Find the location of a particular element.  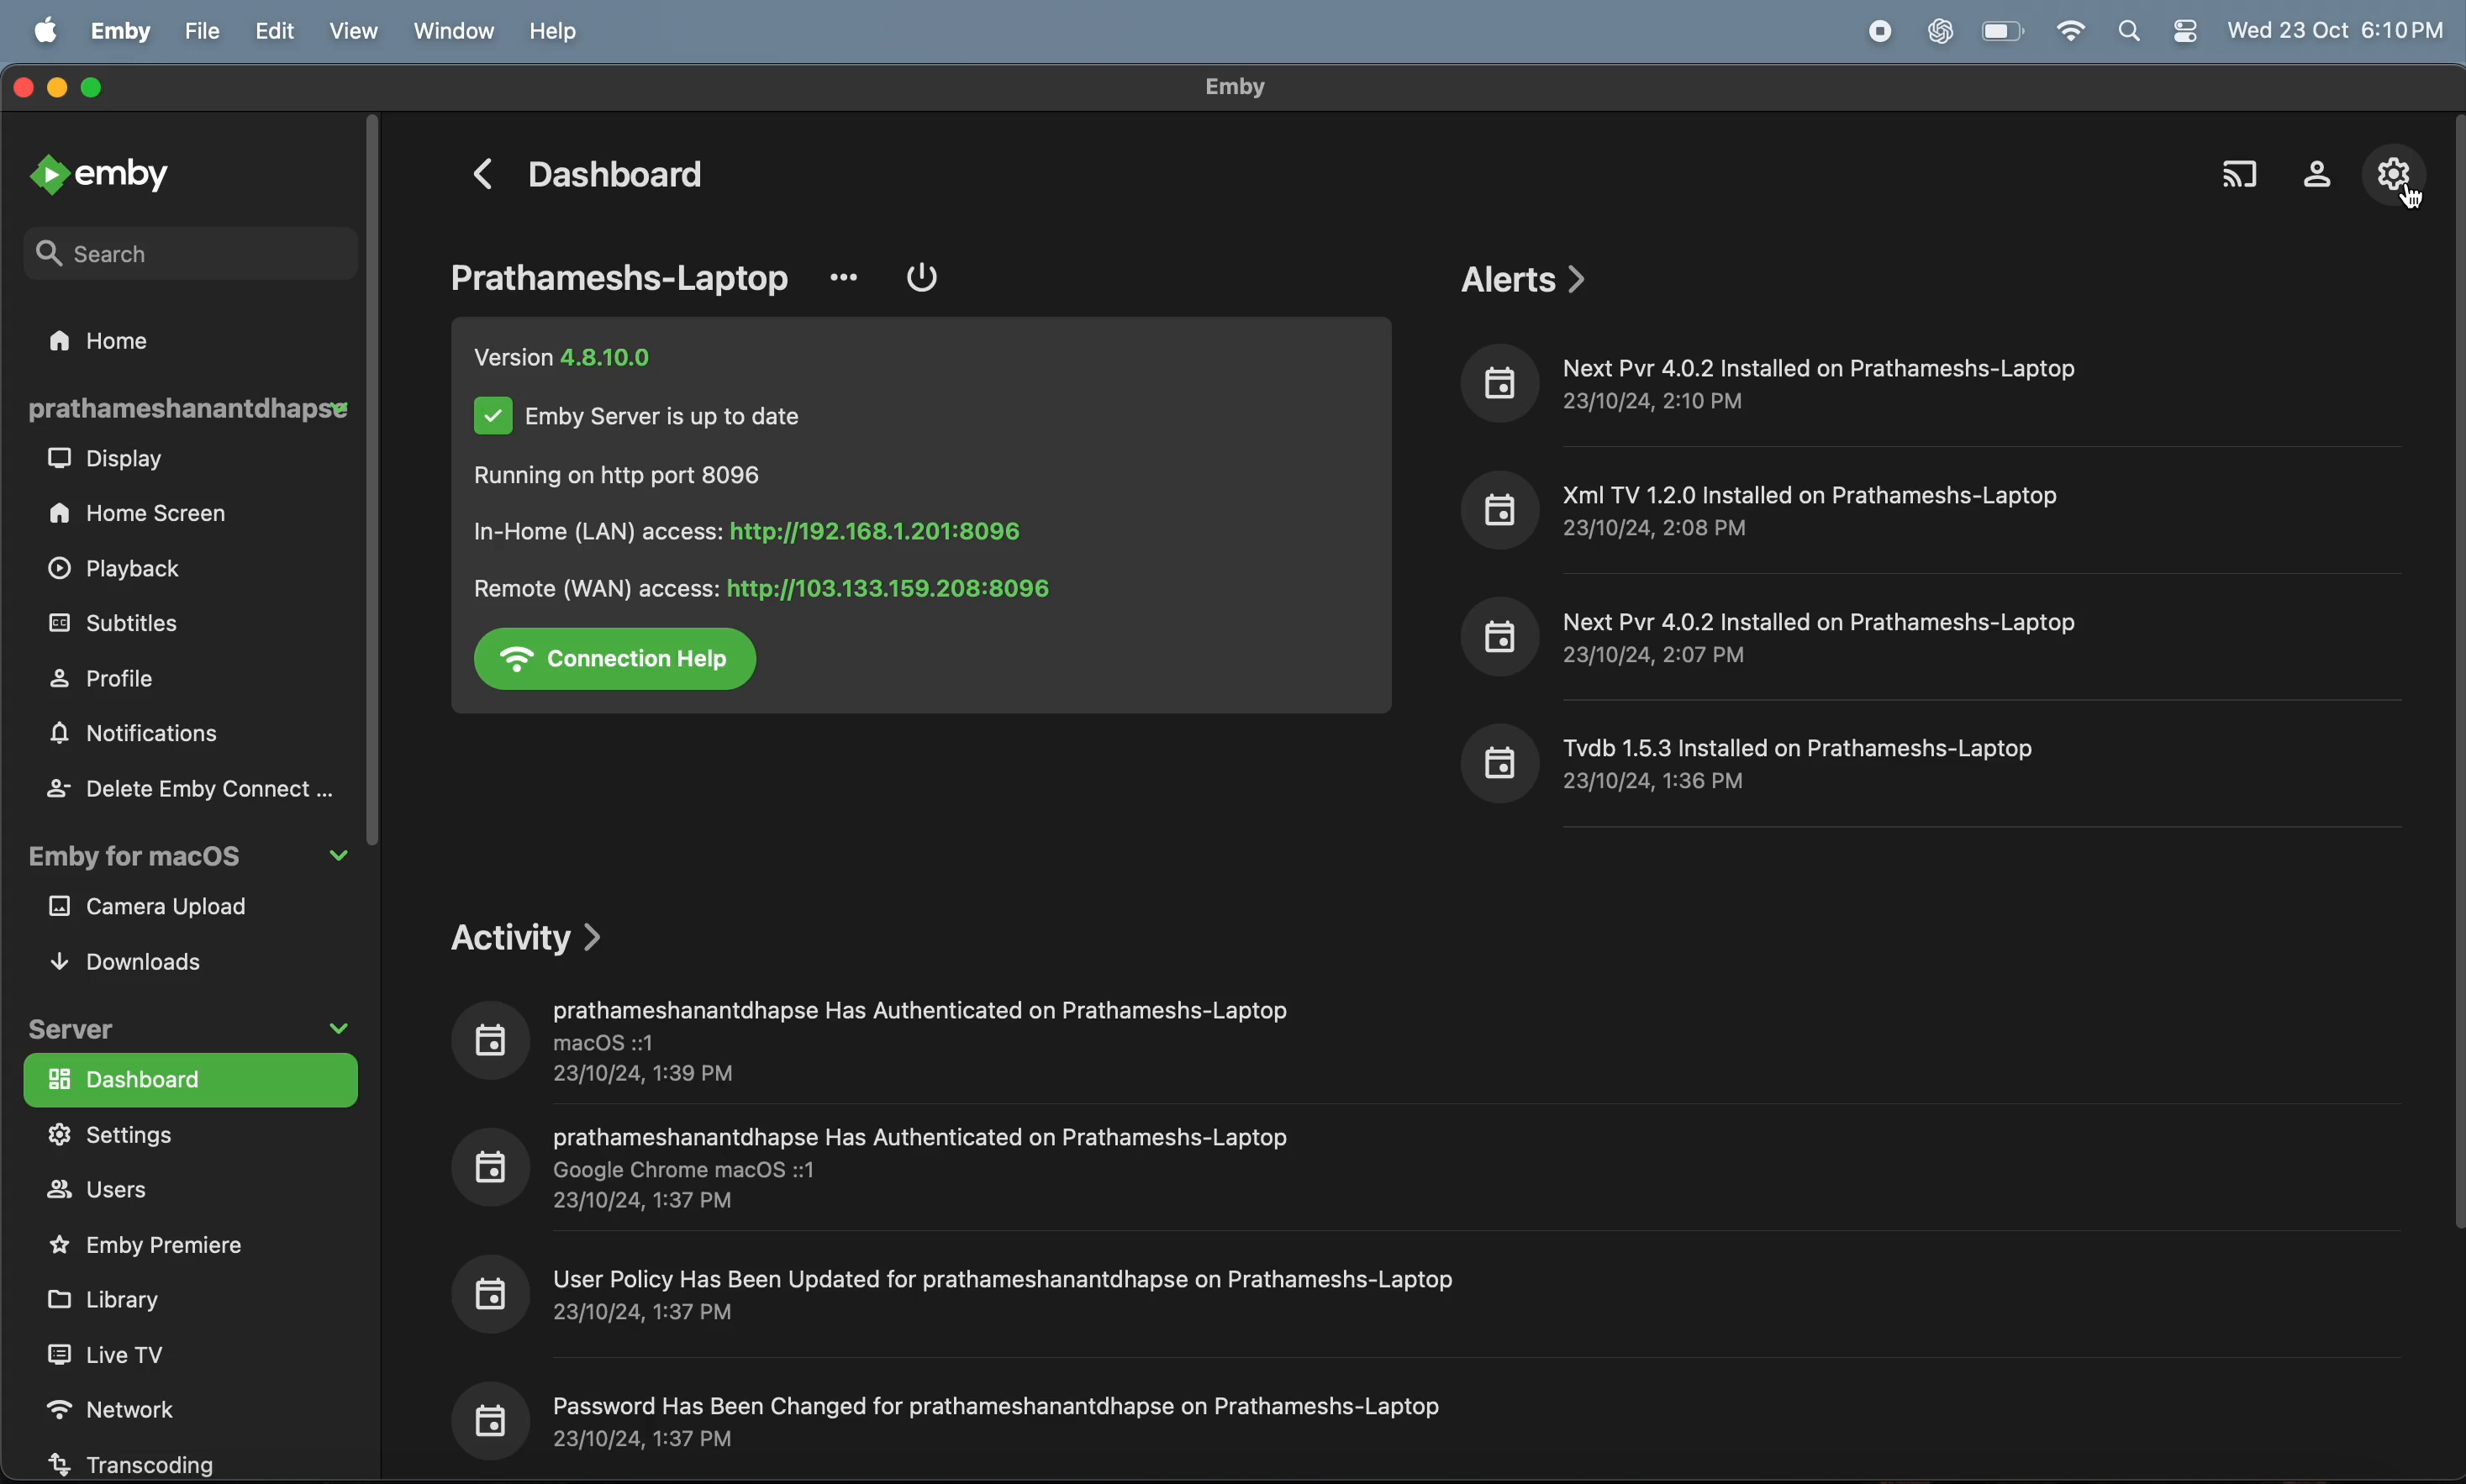

prathameshanantdhapse Has Authenticated on Prathameshs-Laptop
BB macOS ::1
23/10/24, 1:39 PM is located at coordinates (910, 1040).